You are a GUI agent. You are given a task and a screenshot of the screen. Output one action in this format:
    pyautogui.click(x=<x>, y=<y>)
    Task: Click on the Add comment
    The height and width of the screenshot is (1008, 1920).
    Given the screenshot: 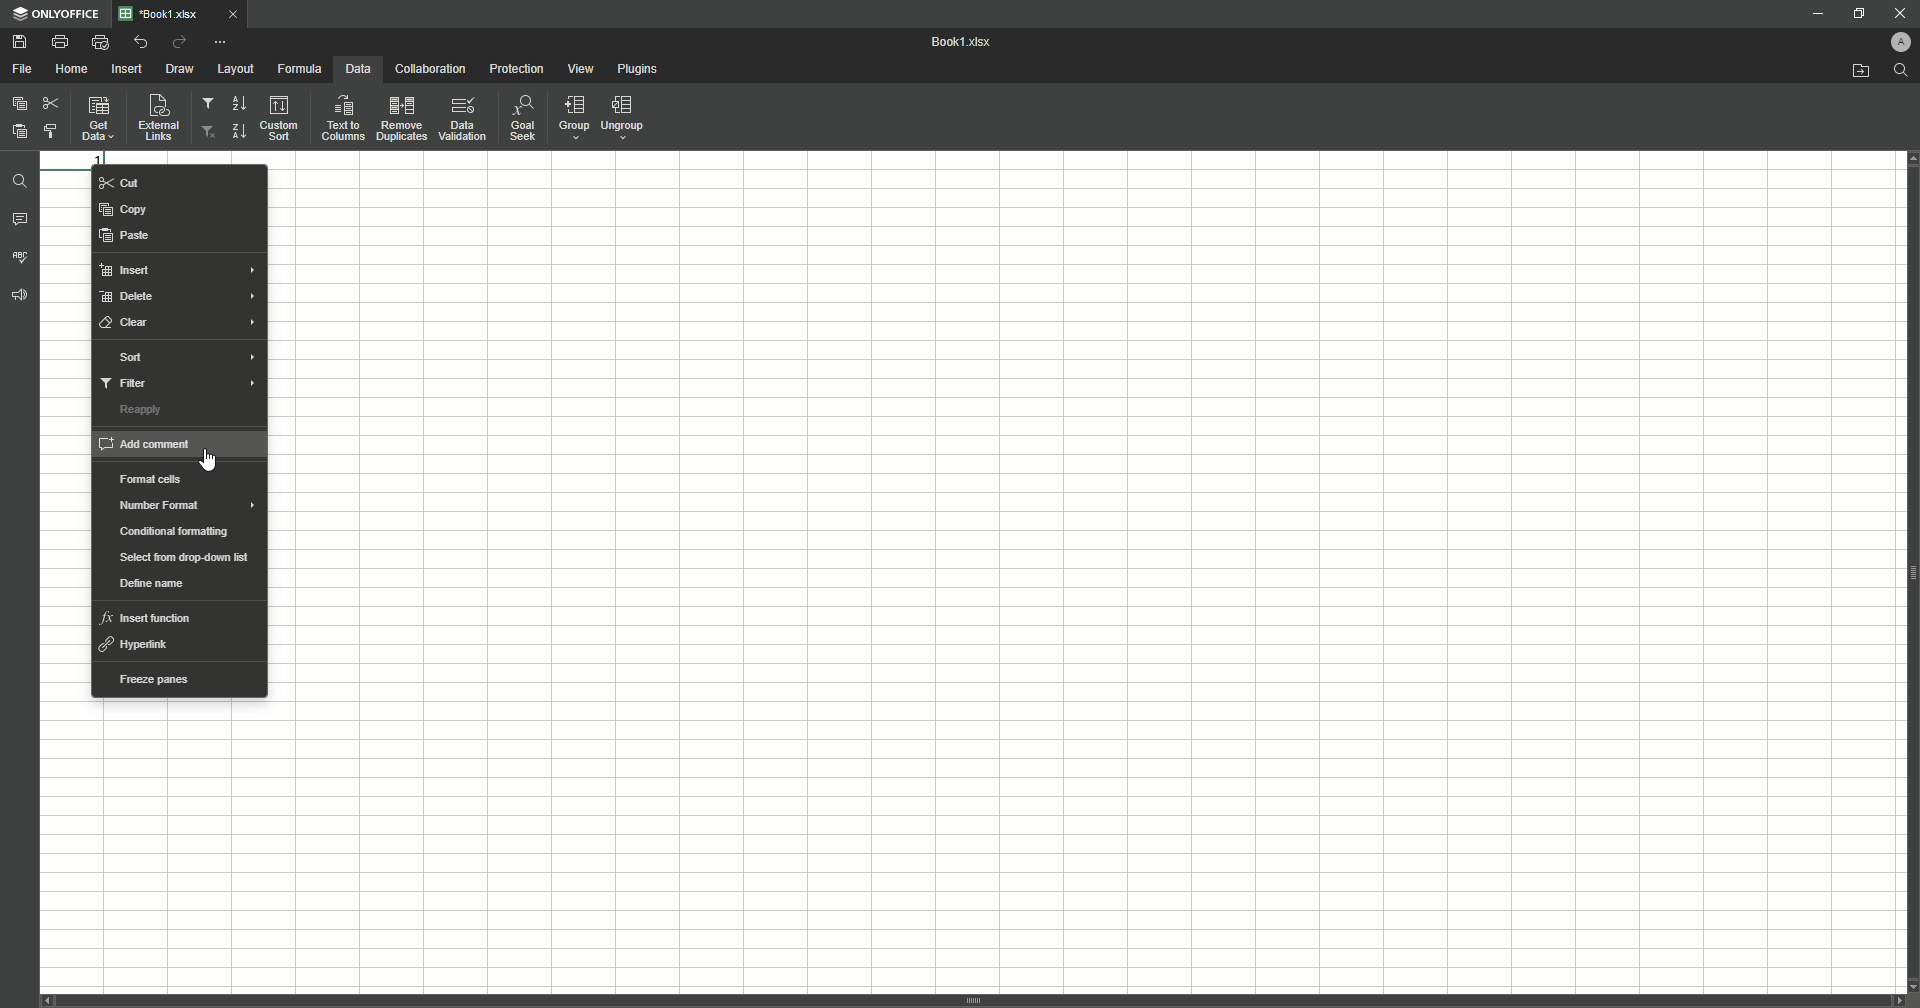 What is the action you would take?
    pyautogui.click(x=171, y=447)
    